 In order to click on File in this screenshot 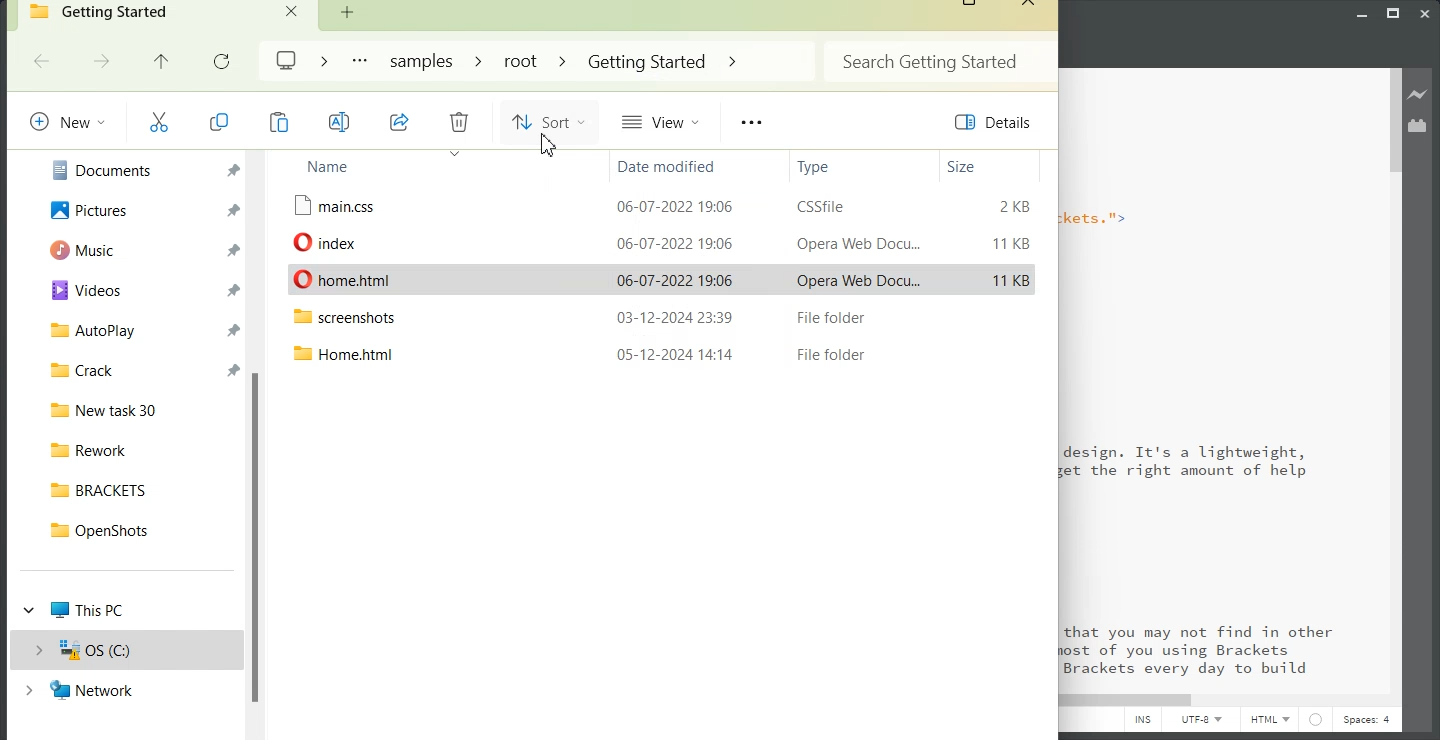, I will do `click(661, 280)`.